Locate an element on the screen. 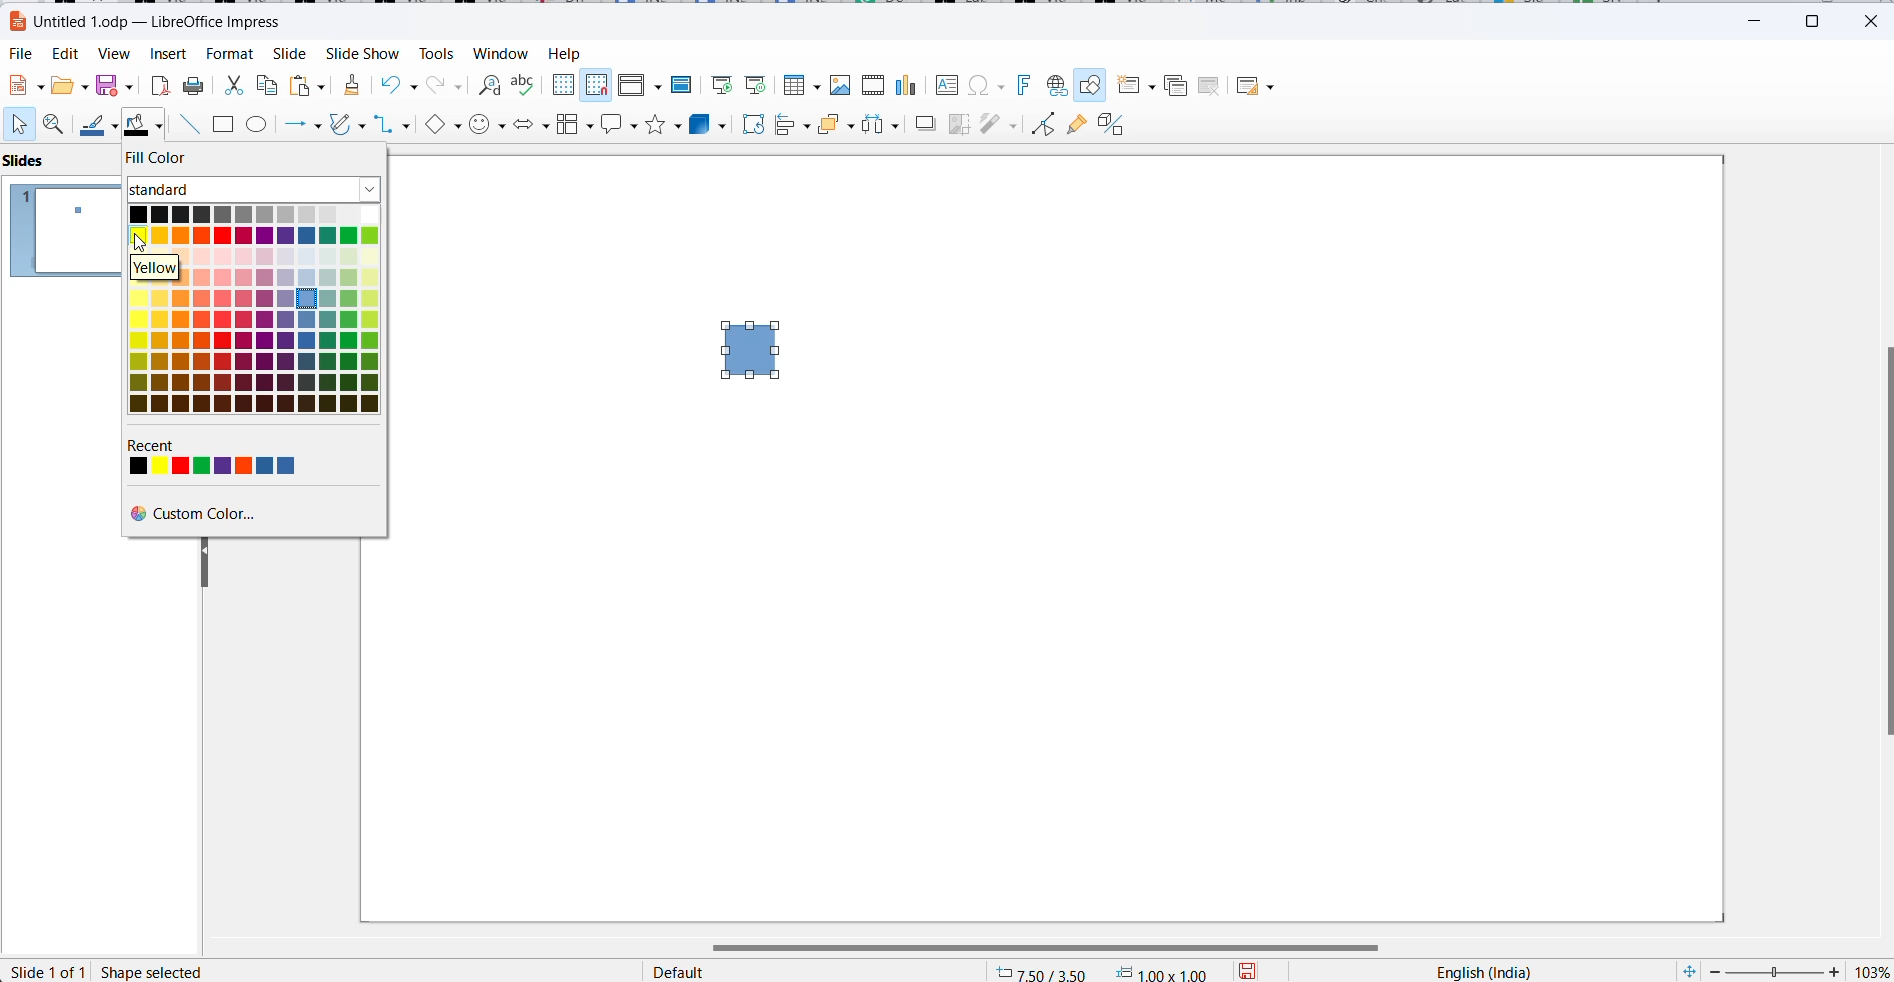  new slide is located at coordinates (1137, 86).